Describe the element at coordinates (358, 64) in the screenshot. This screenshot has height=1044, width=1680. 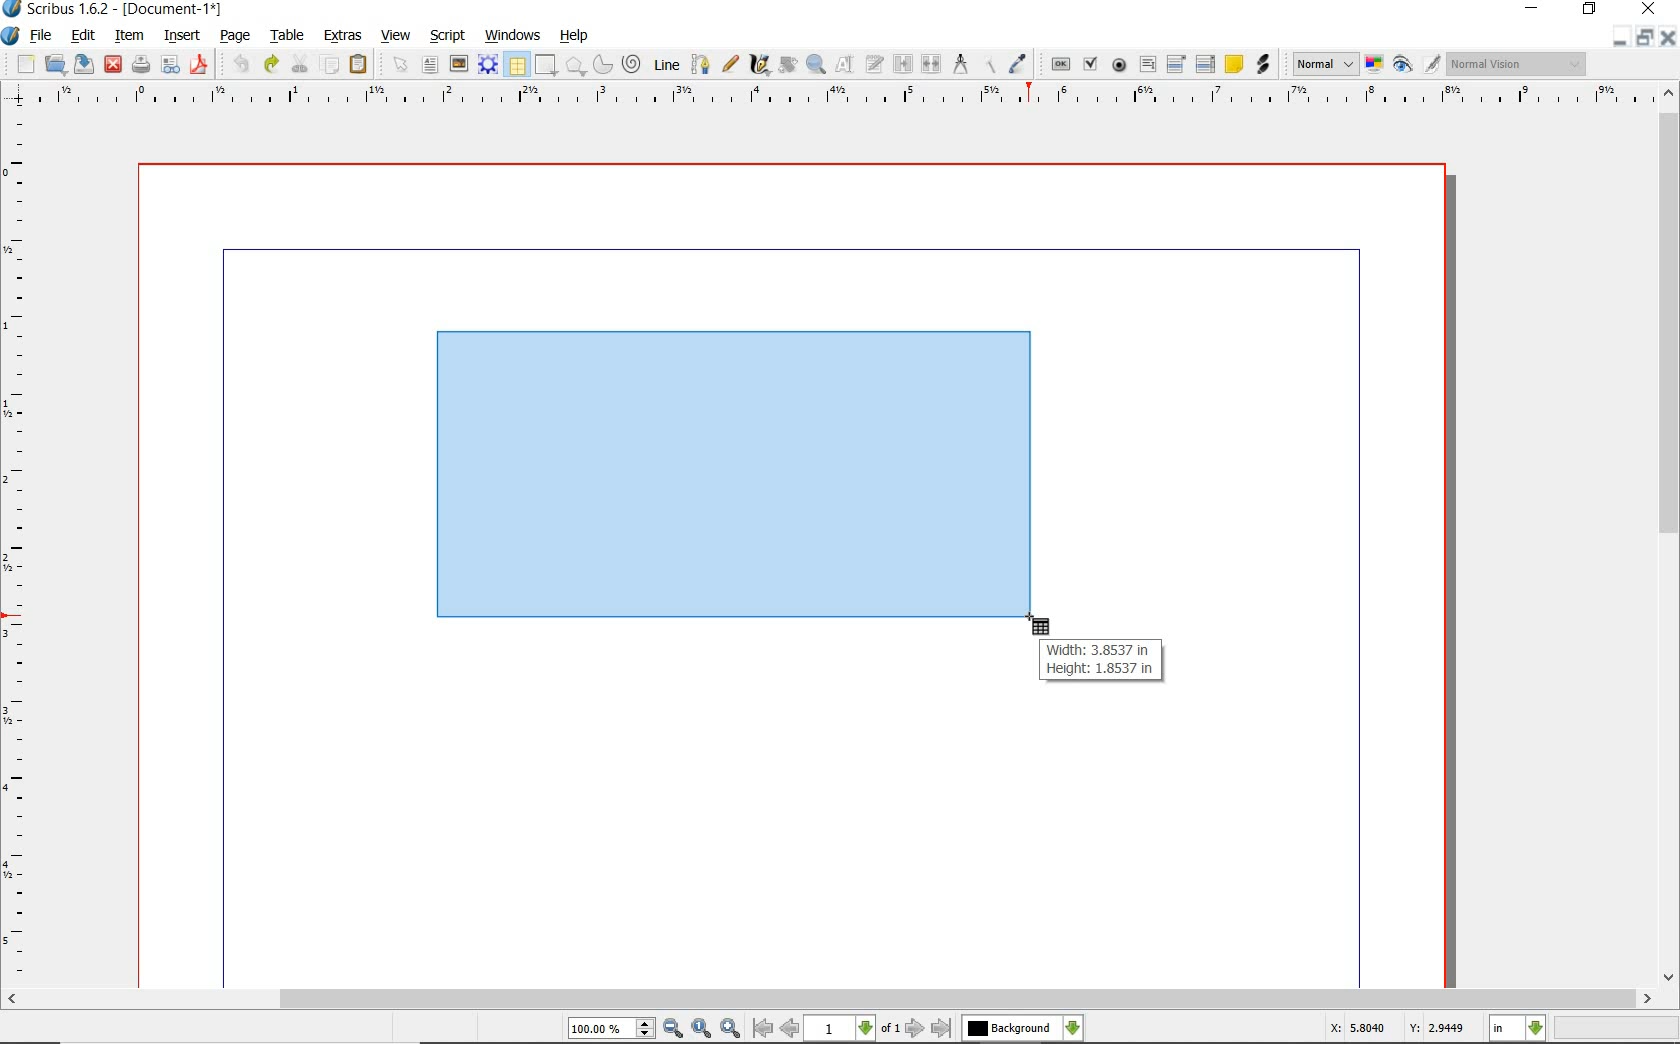
I see `paste` at that location.